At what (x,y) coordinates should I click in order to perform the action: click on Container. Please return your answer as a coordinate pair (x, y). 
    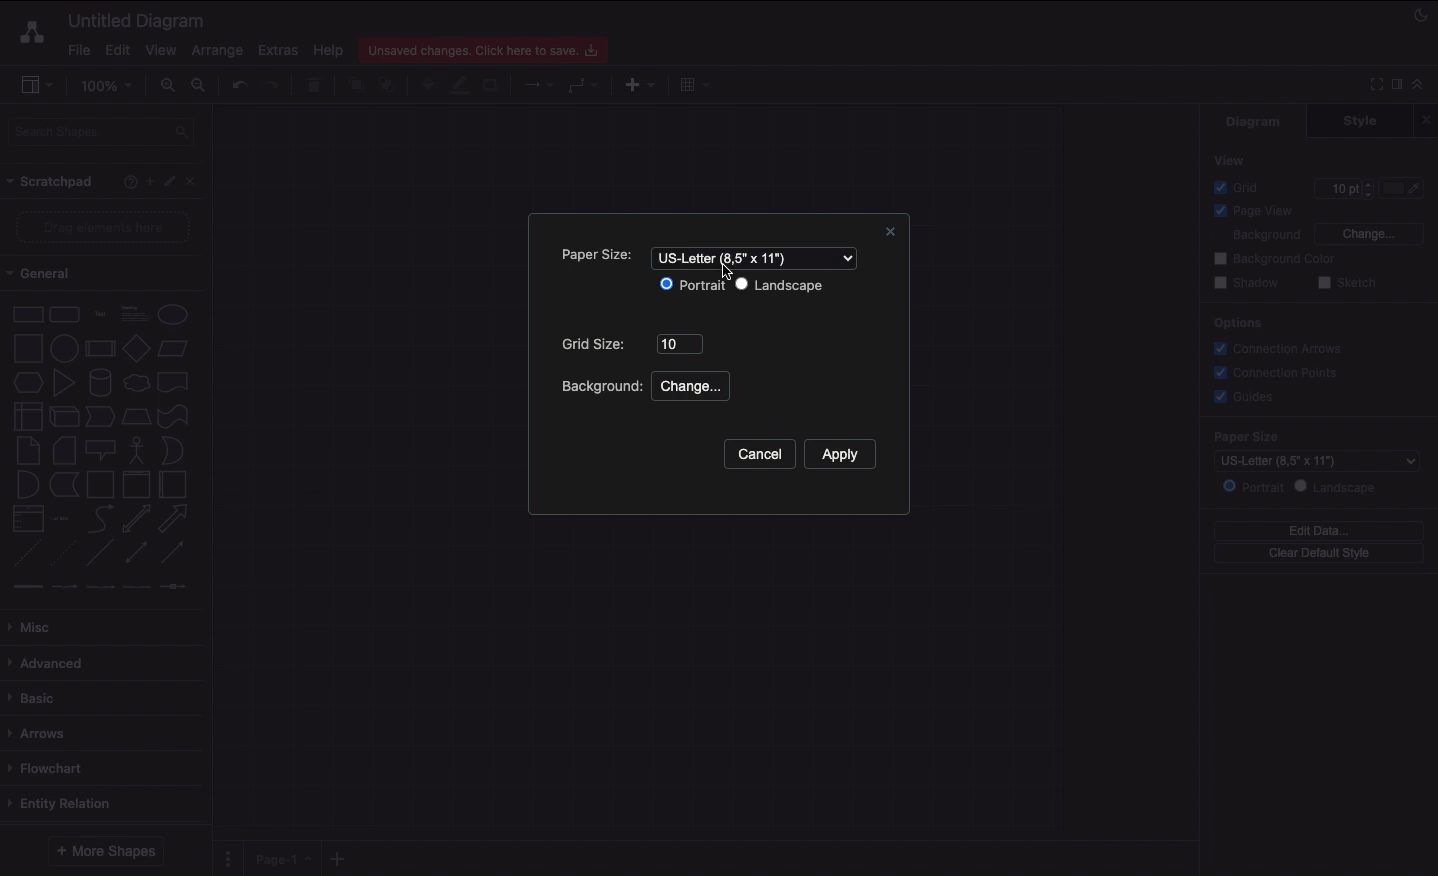
    Looking at the image, I should click on (100, 484).